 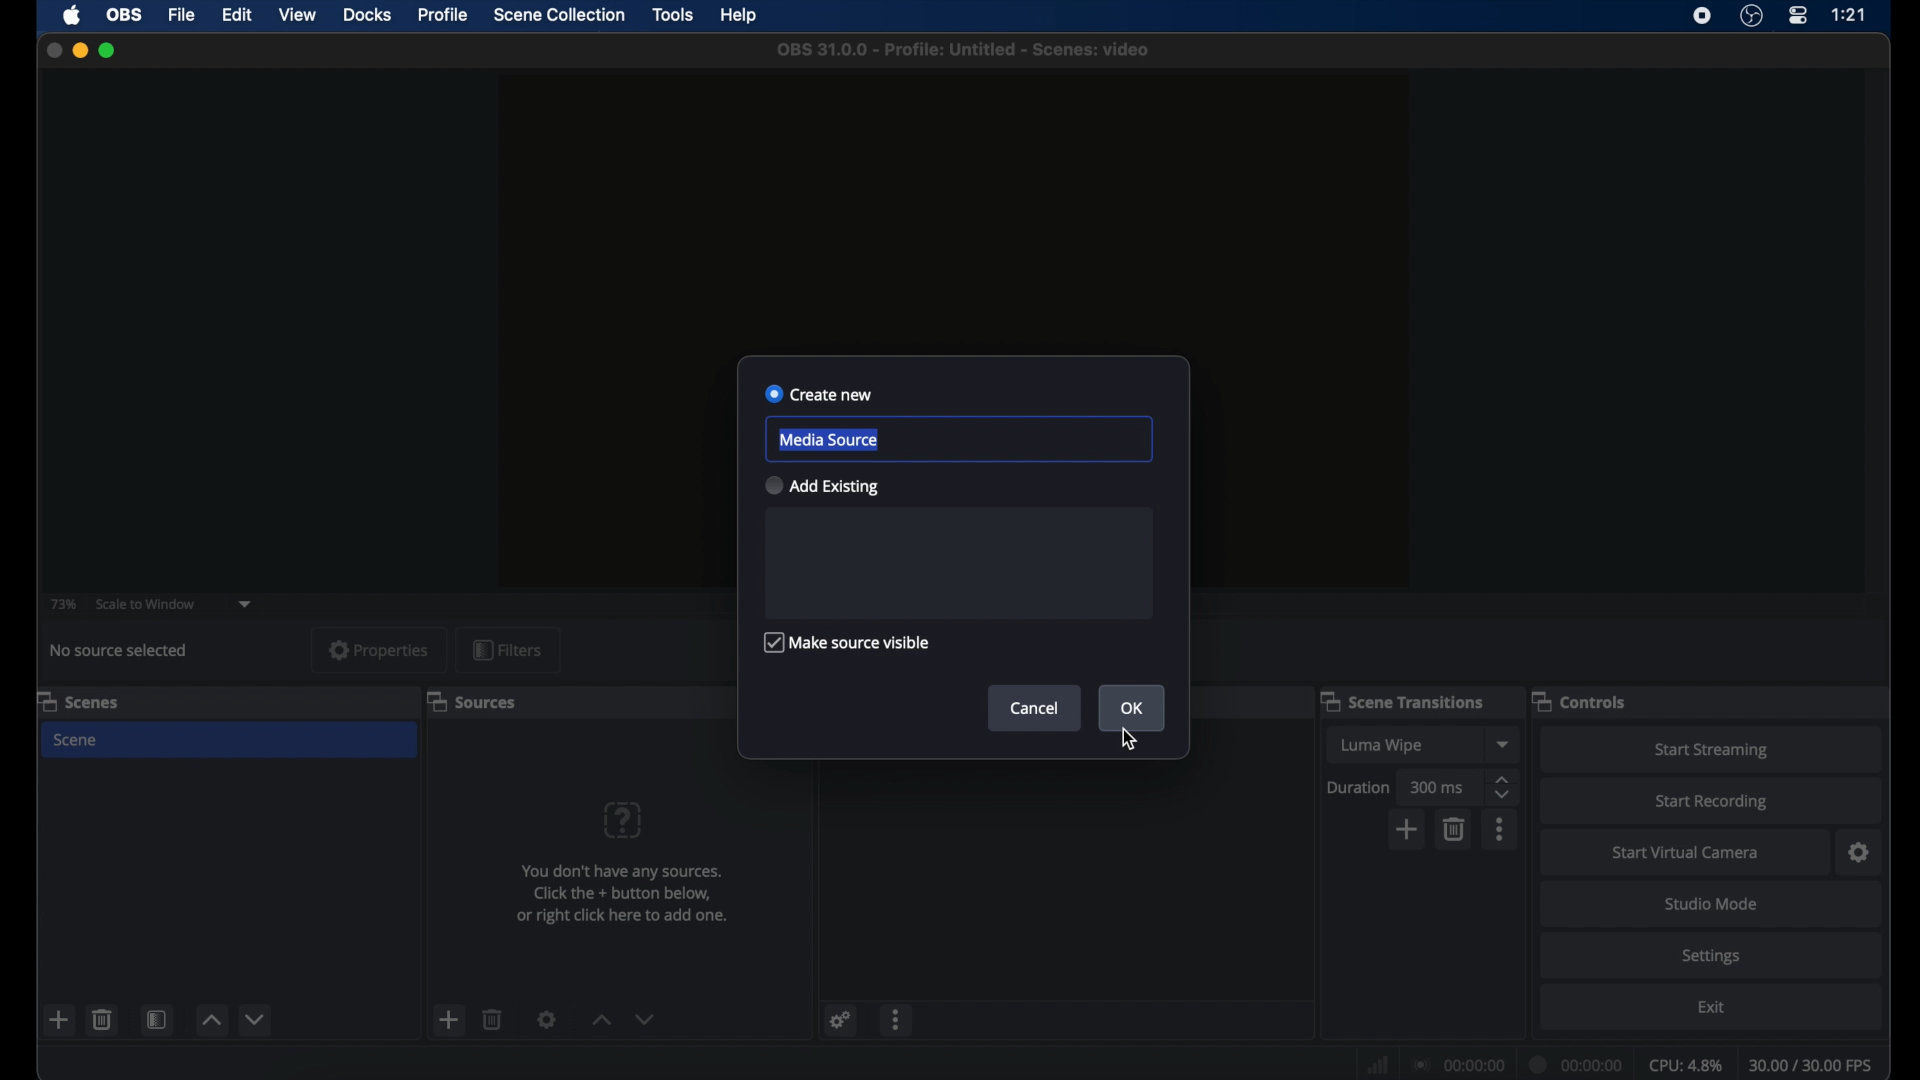 I want to click on file name, so click(x=964, y=50).